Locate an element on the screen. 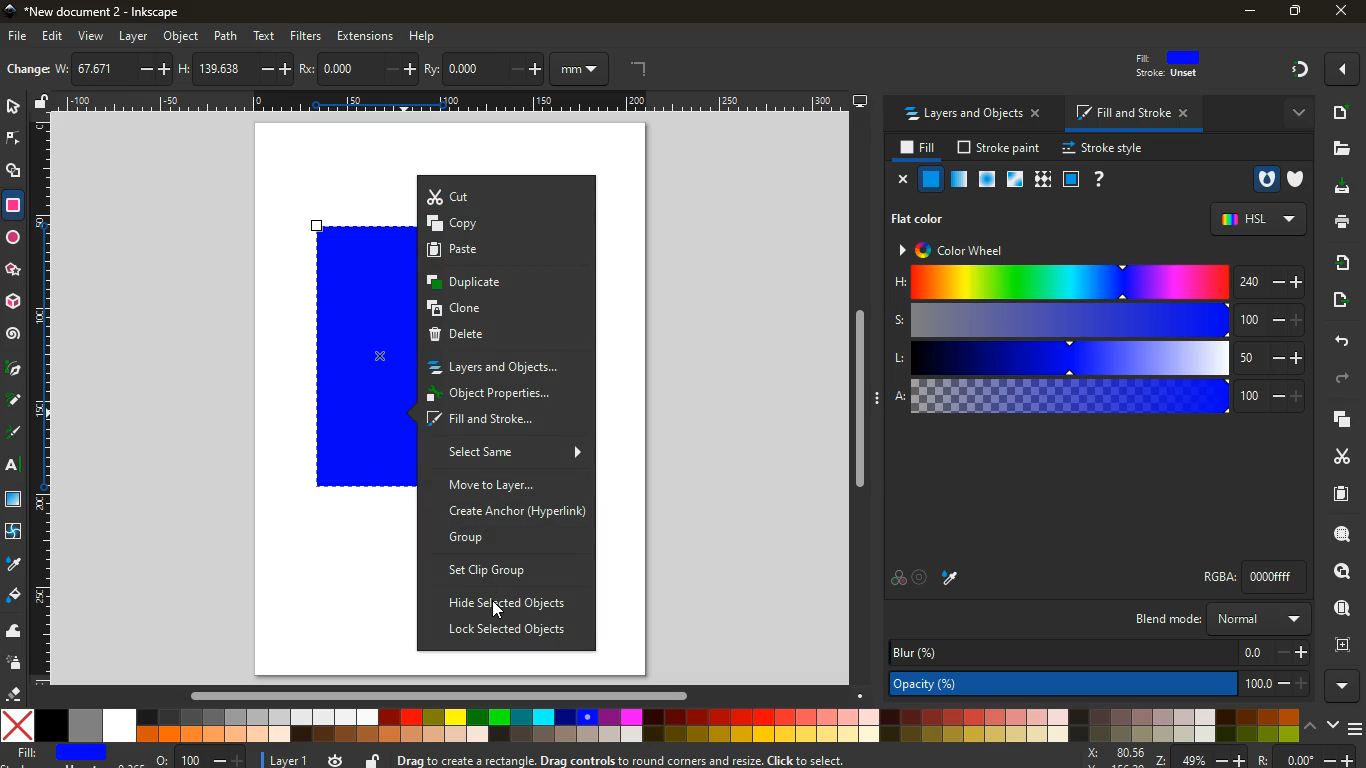 The height and width of the screenshot is (768, 1366). angle is located at coordinates (634, 67).